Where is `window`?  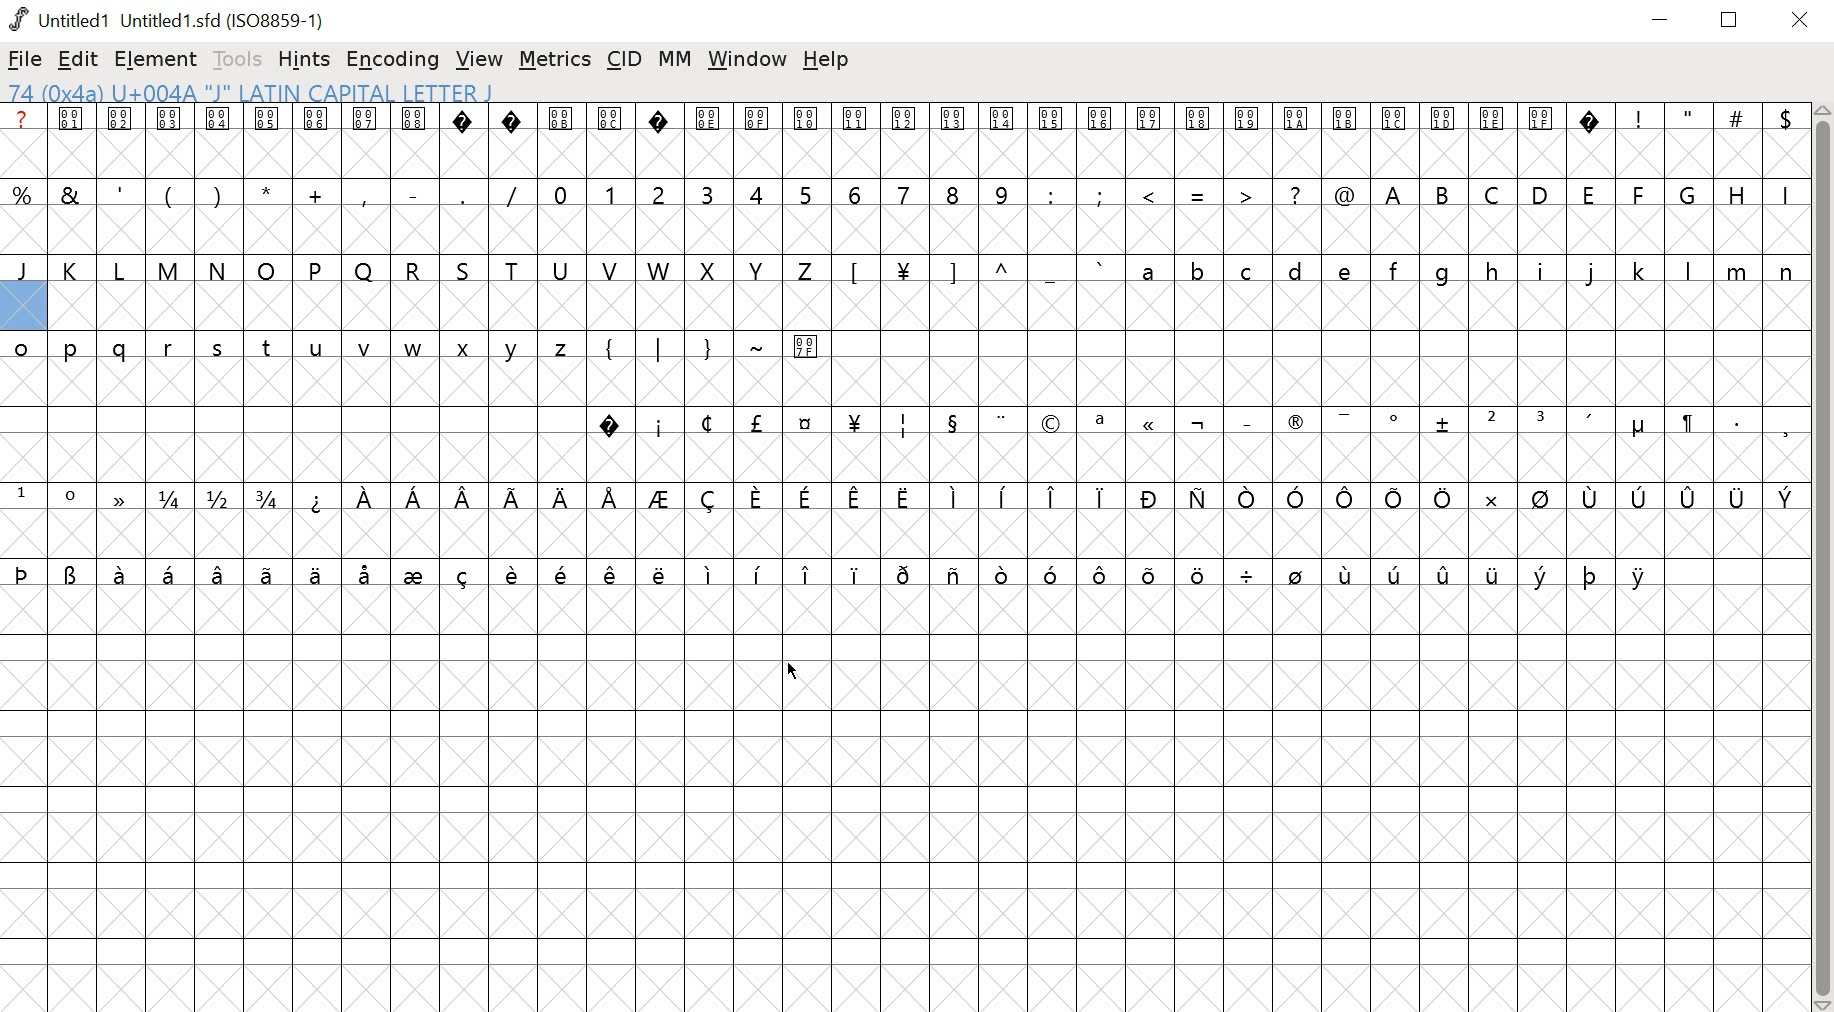
window is located at coordinates (748, 60).